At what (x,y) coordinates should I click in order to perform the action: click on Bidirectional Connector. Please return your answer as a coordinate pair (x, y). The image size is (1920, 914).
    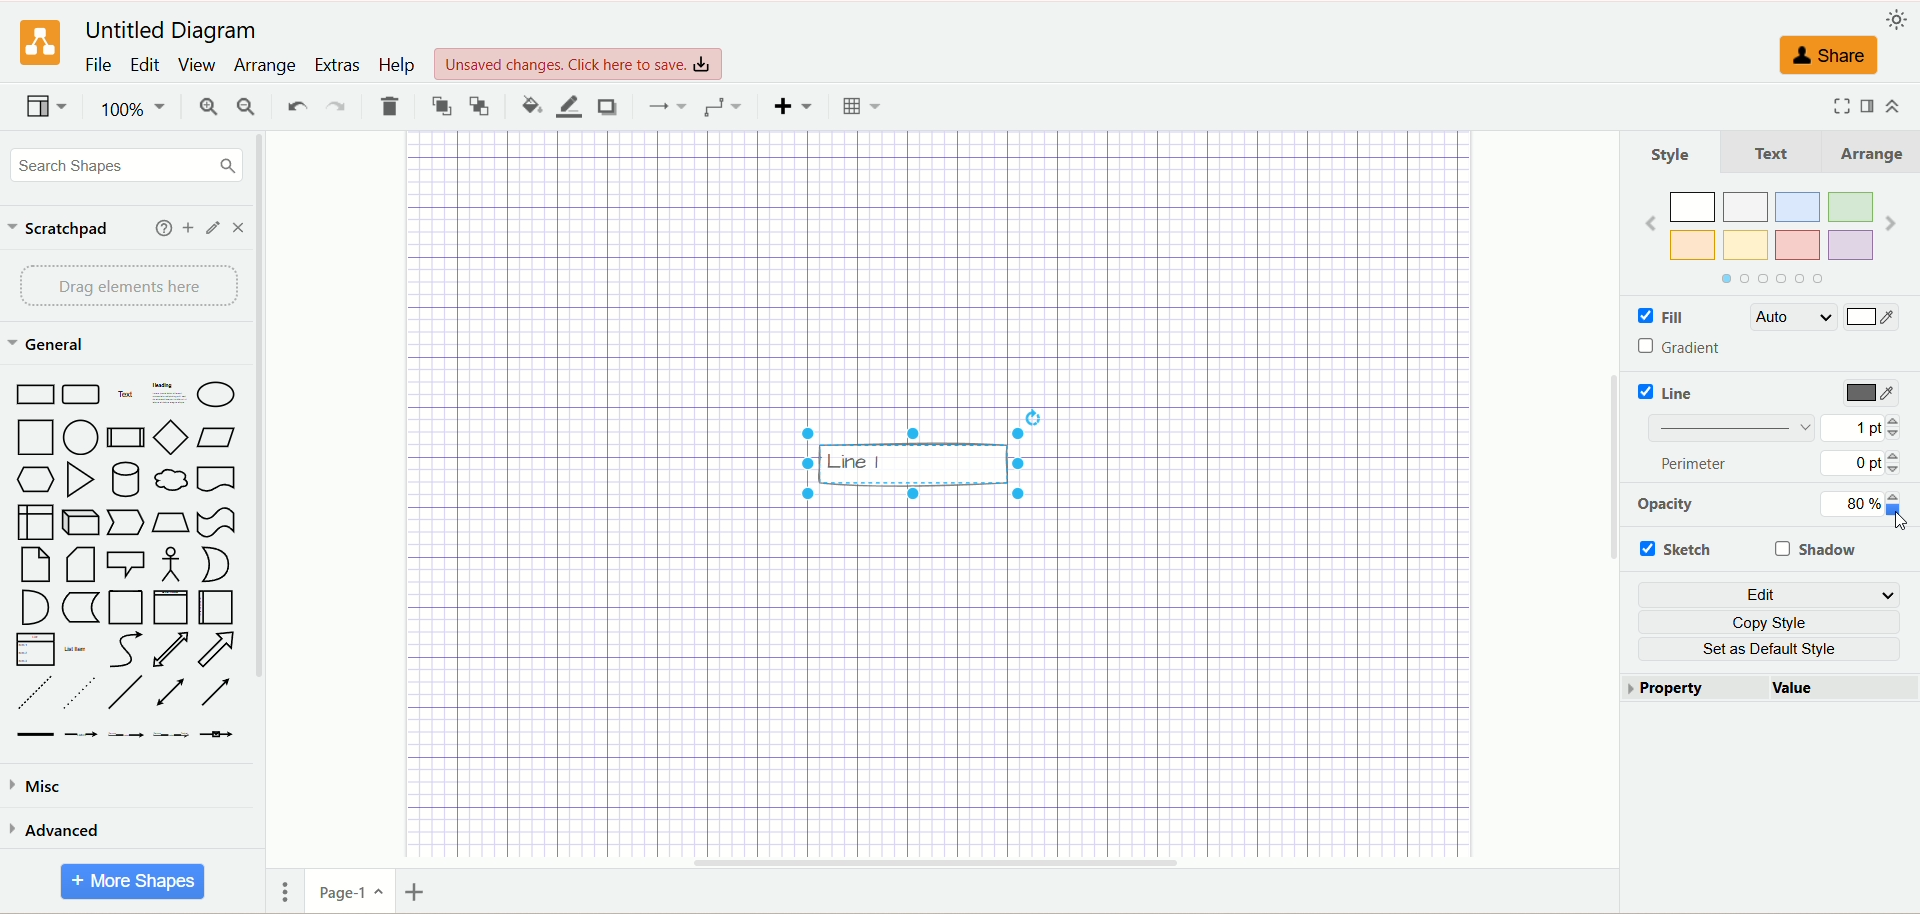
    Looking at the image, I should click on (171, 692).